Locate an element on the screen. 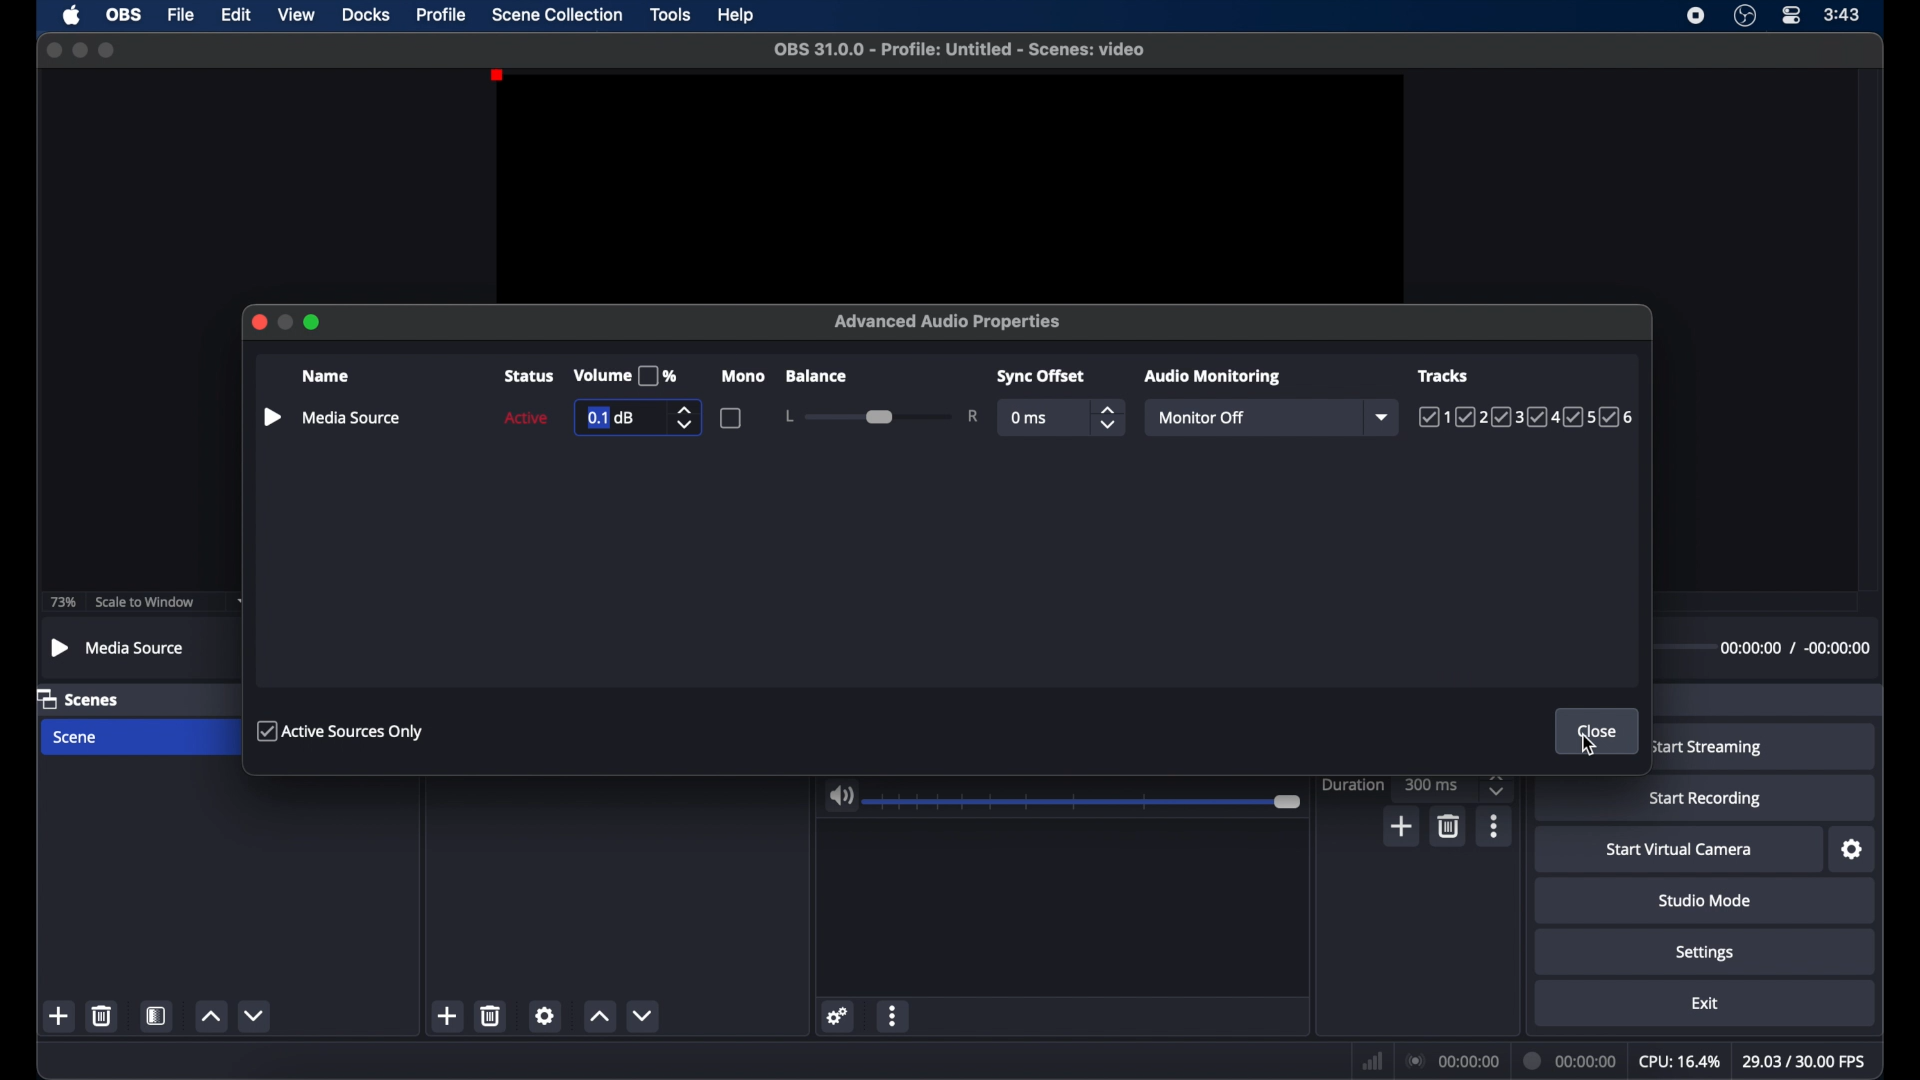 Image resolution: width=1920 pixels, height=1080 pixels. scenes is located at coordinates (78, 698).